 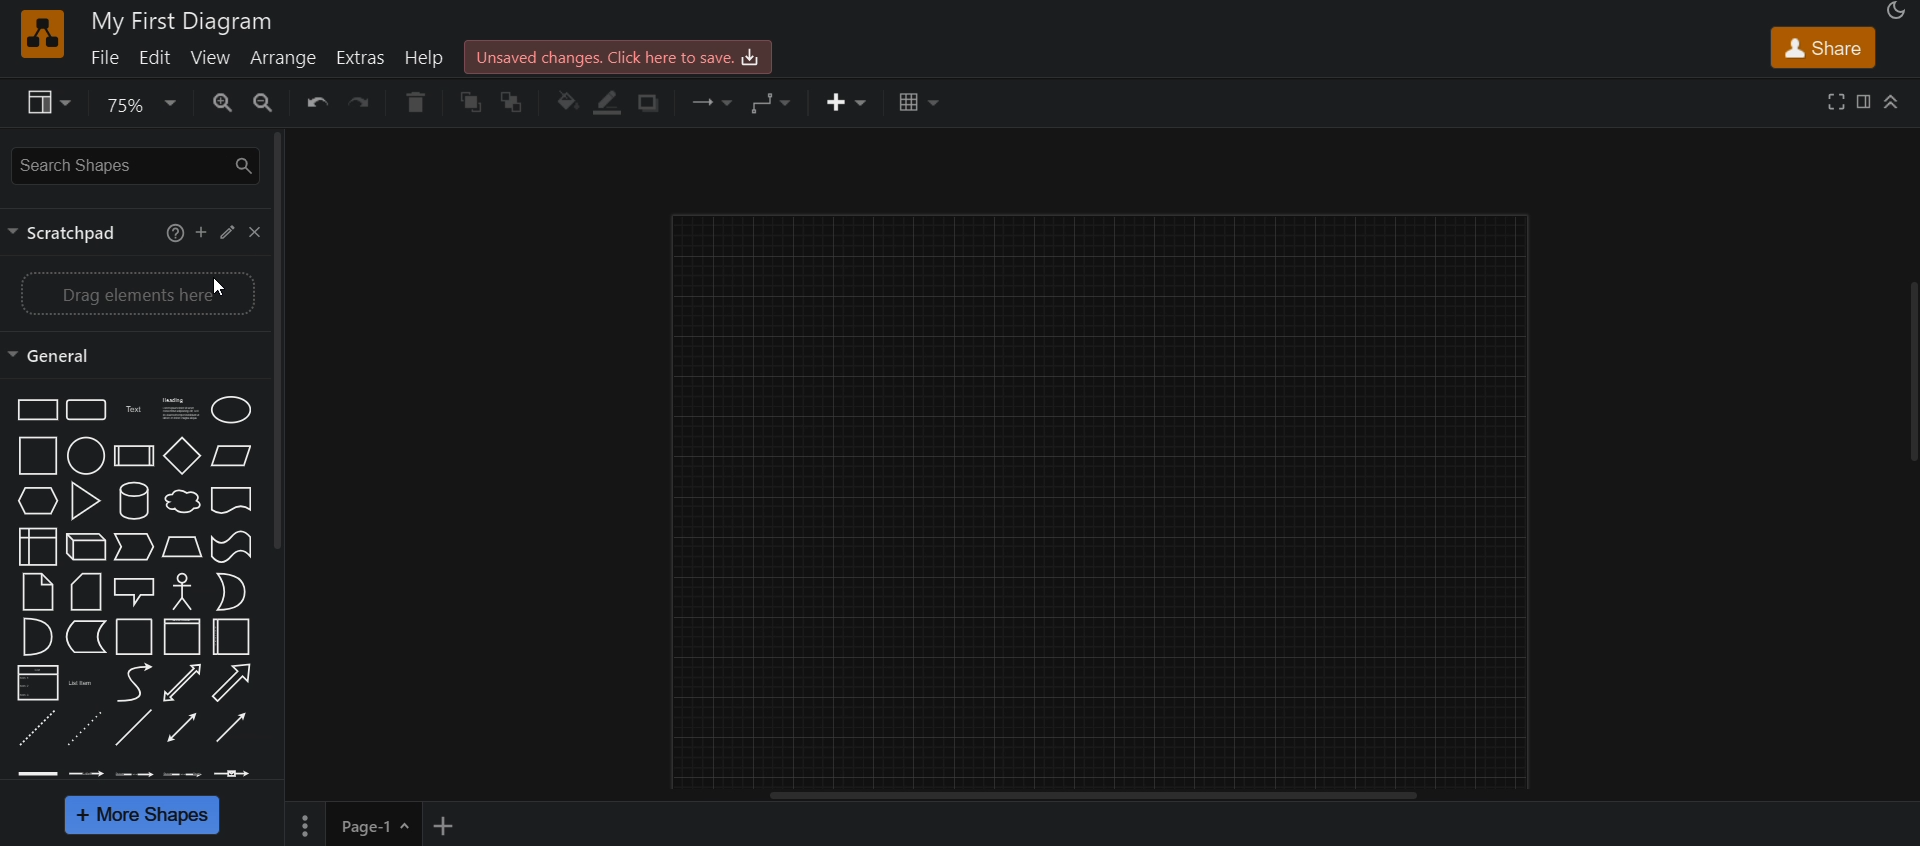 What do you see at coordinates (226, 103) in the screenshot?
I see `zoom in` at bounding box center [226, 103].